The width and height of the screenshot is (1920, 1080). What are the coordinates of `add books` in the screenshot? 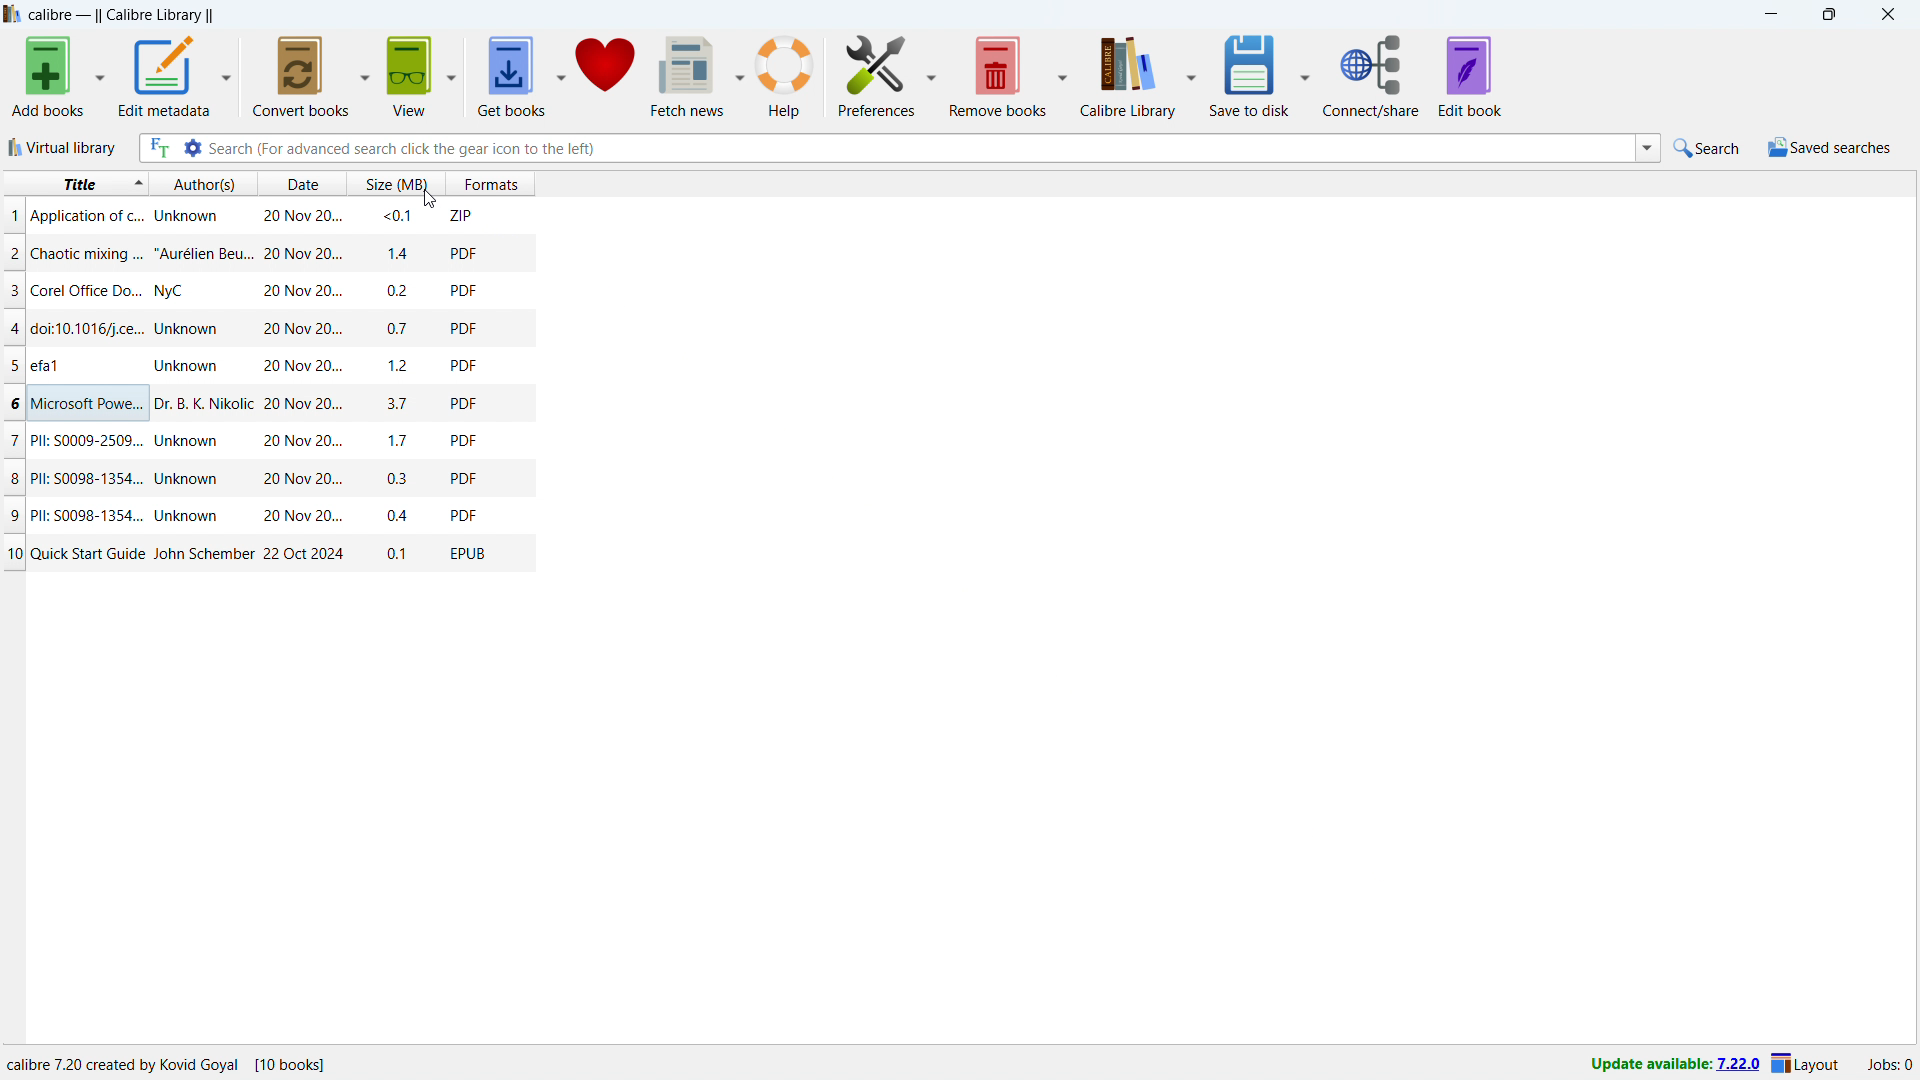 It's located at (49, 76).